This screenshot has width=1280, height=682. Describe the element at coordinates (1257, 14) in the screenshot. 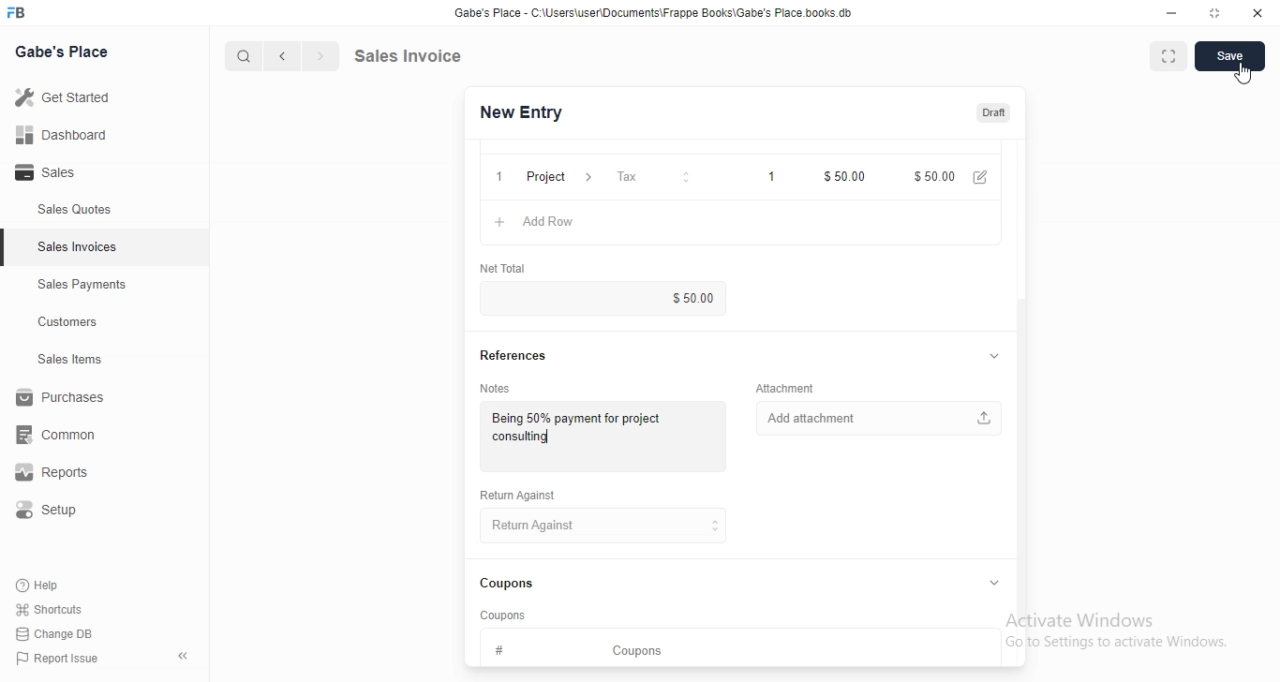

I see `close` at that location.